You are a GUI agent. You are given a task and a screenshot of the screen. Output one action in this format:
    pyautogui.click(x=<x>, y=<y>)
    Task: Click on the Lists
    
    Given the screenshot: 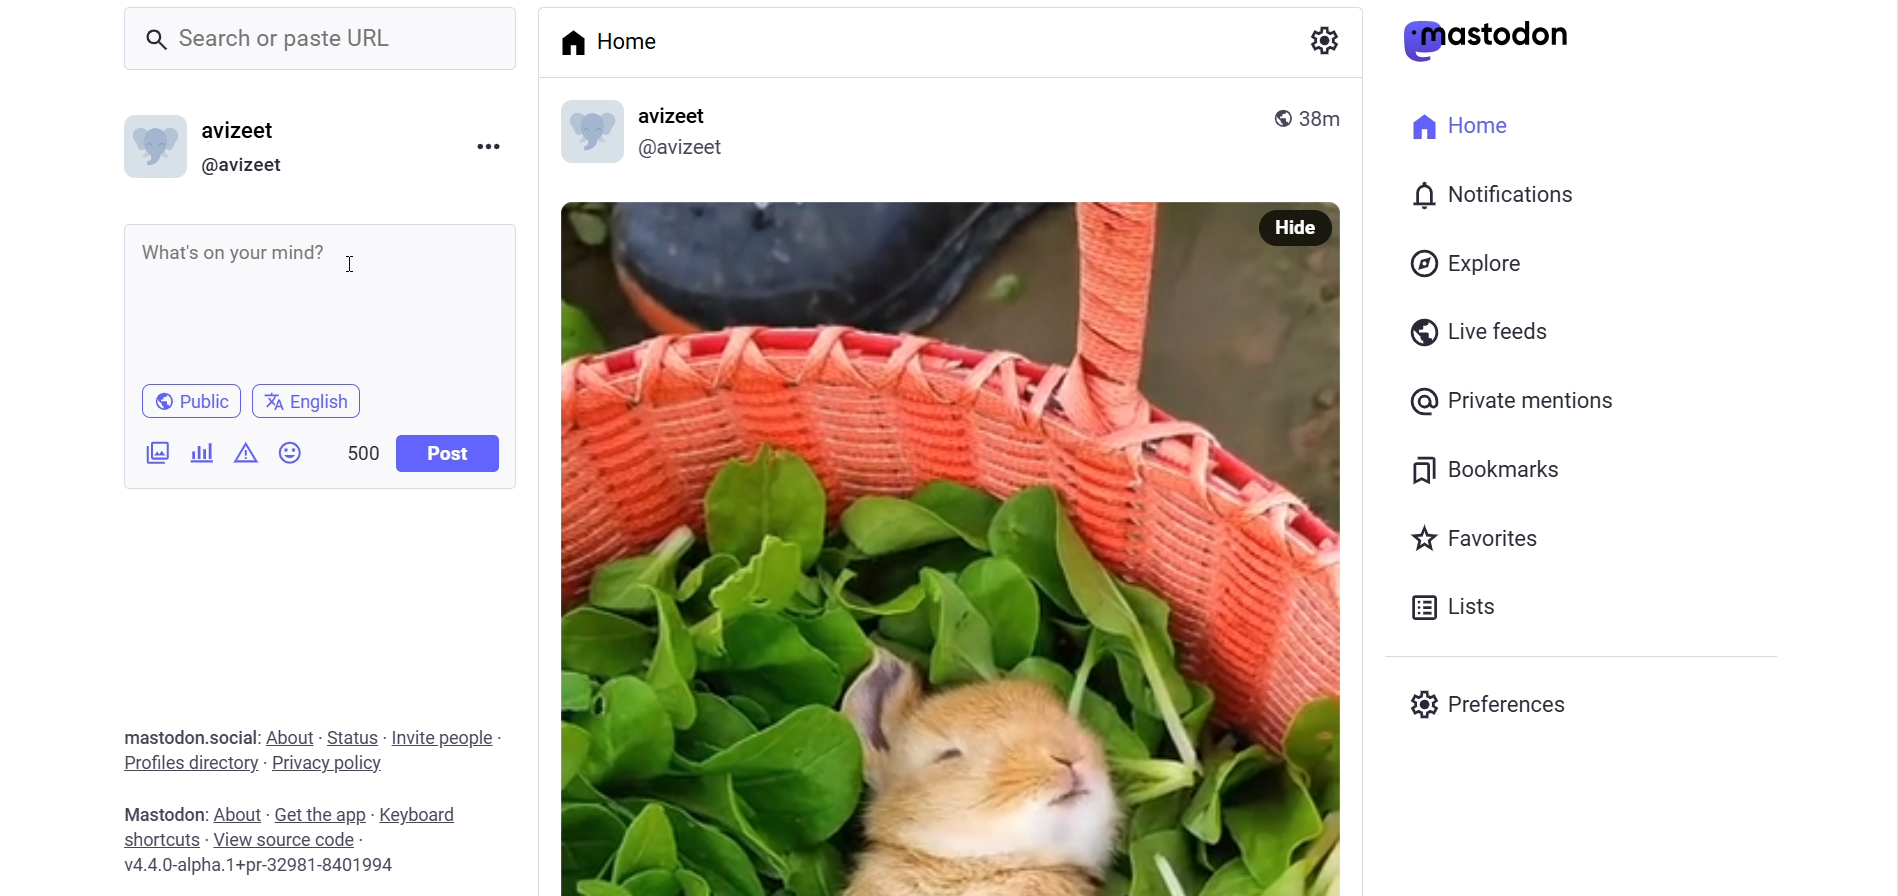 What is the action you would take?
    pyautogui.click(x=1458, y=607)
    